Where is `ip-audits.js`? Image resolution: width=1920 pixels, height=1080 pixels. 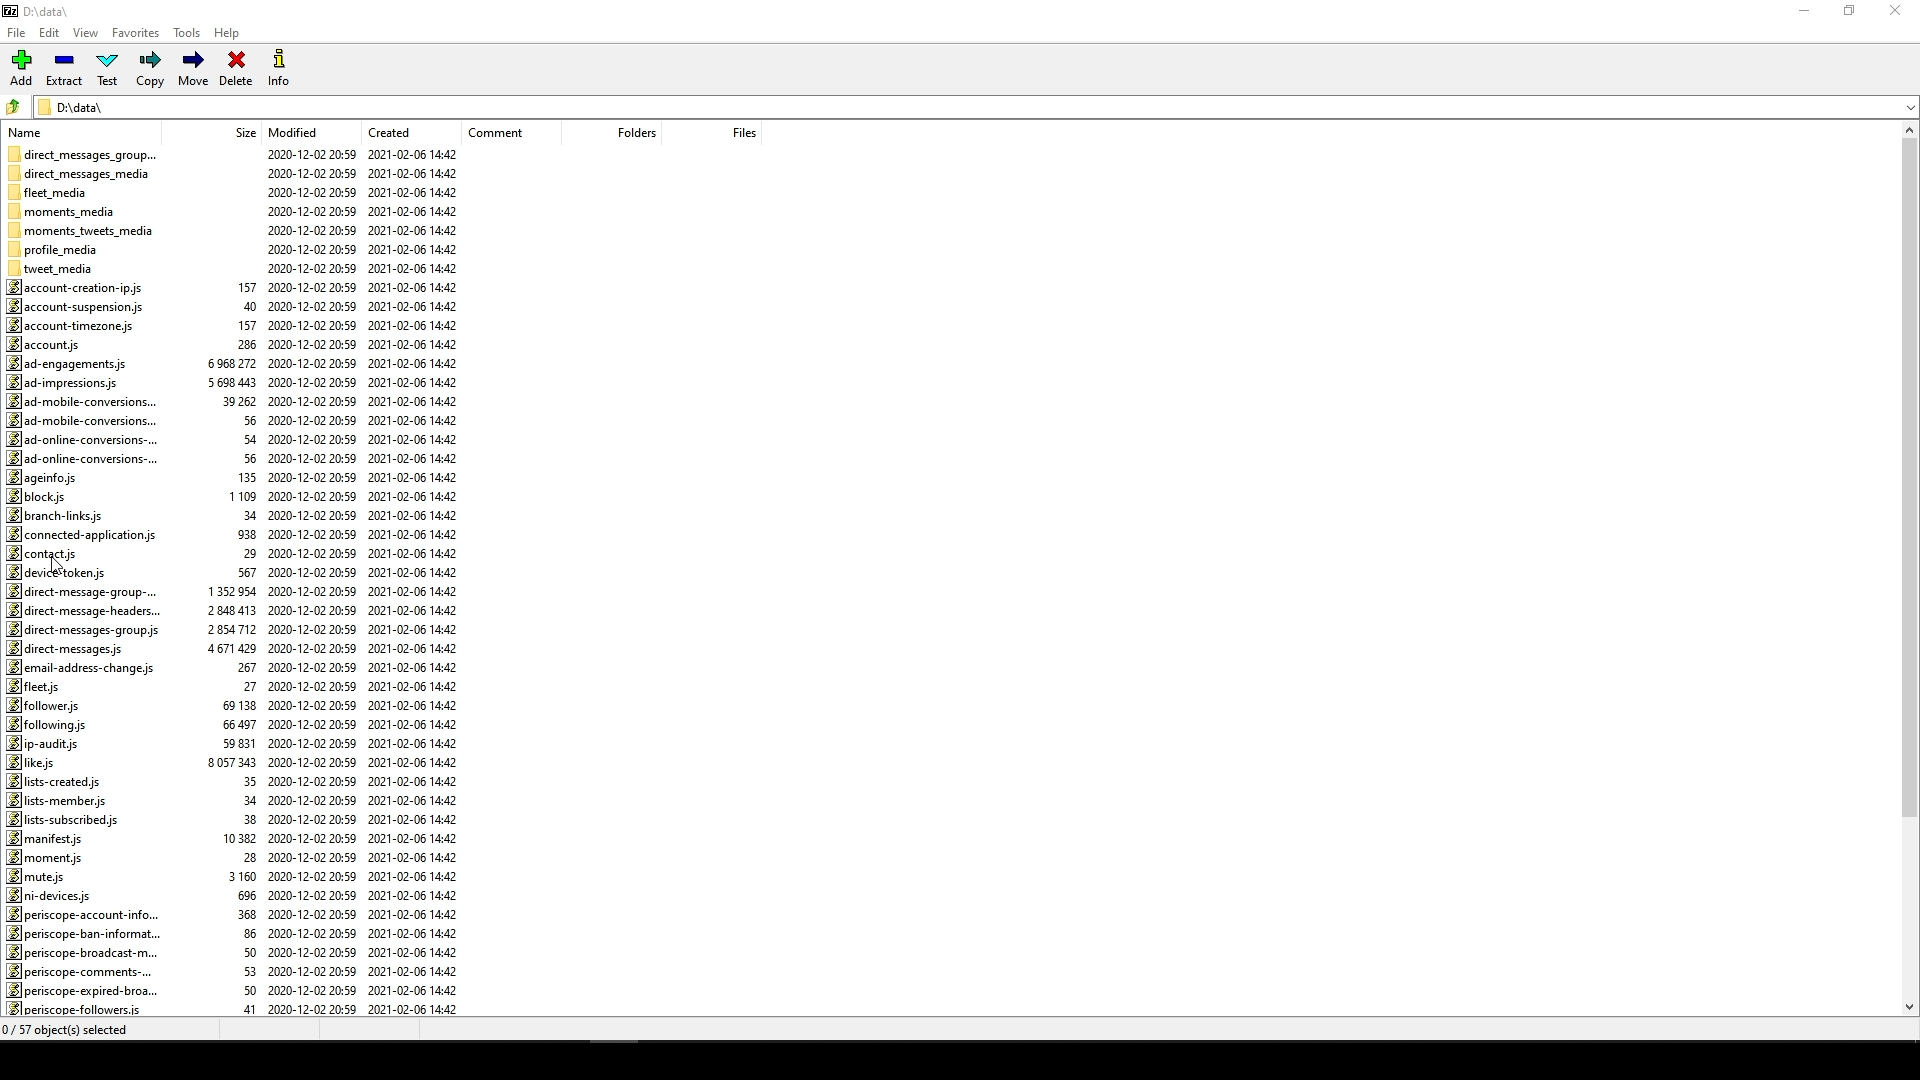 ip-audits.js is located at coordinates (43, 744).